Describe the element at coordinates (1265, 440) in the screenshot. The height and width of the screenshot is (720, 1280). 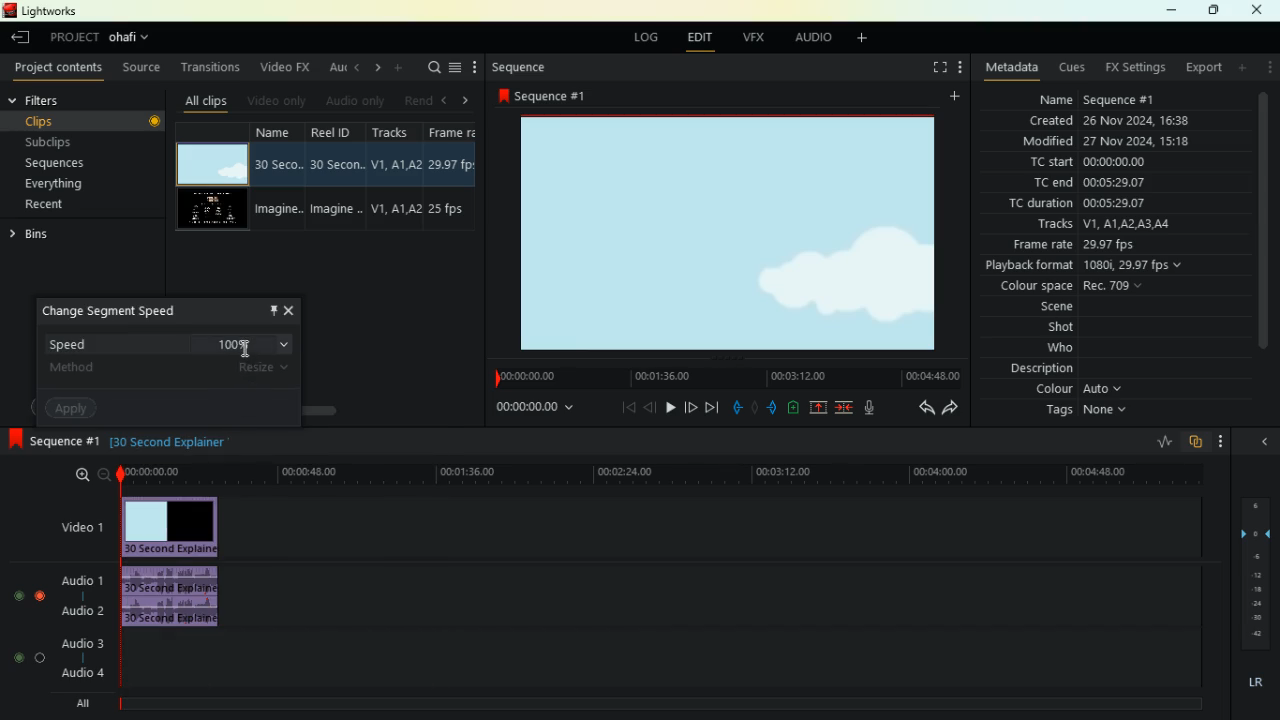
I see `close` at that location.